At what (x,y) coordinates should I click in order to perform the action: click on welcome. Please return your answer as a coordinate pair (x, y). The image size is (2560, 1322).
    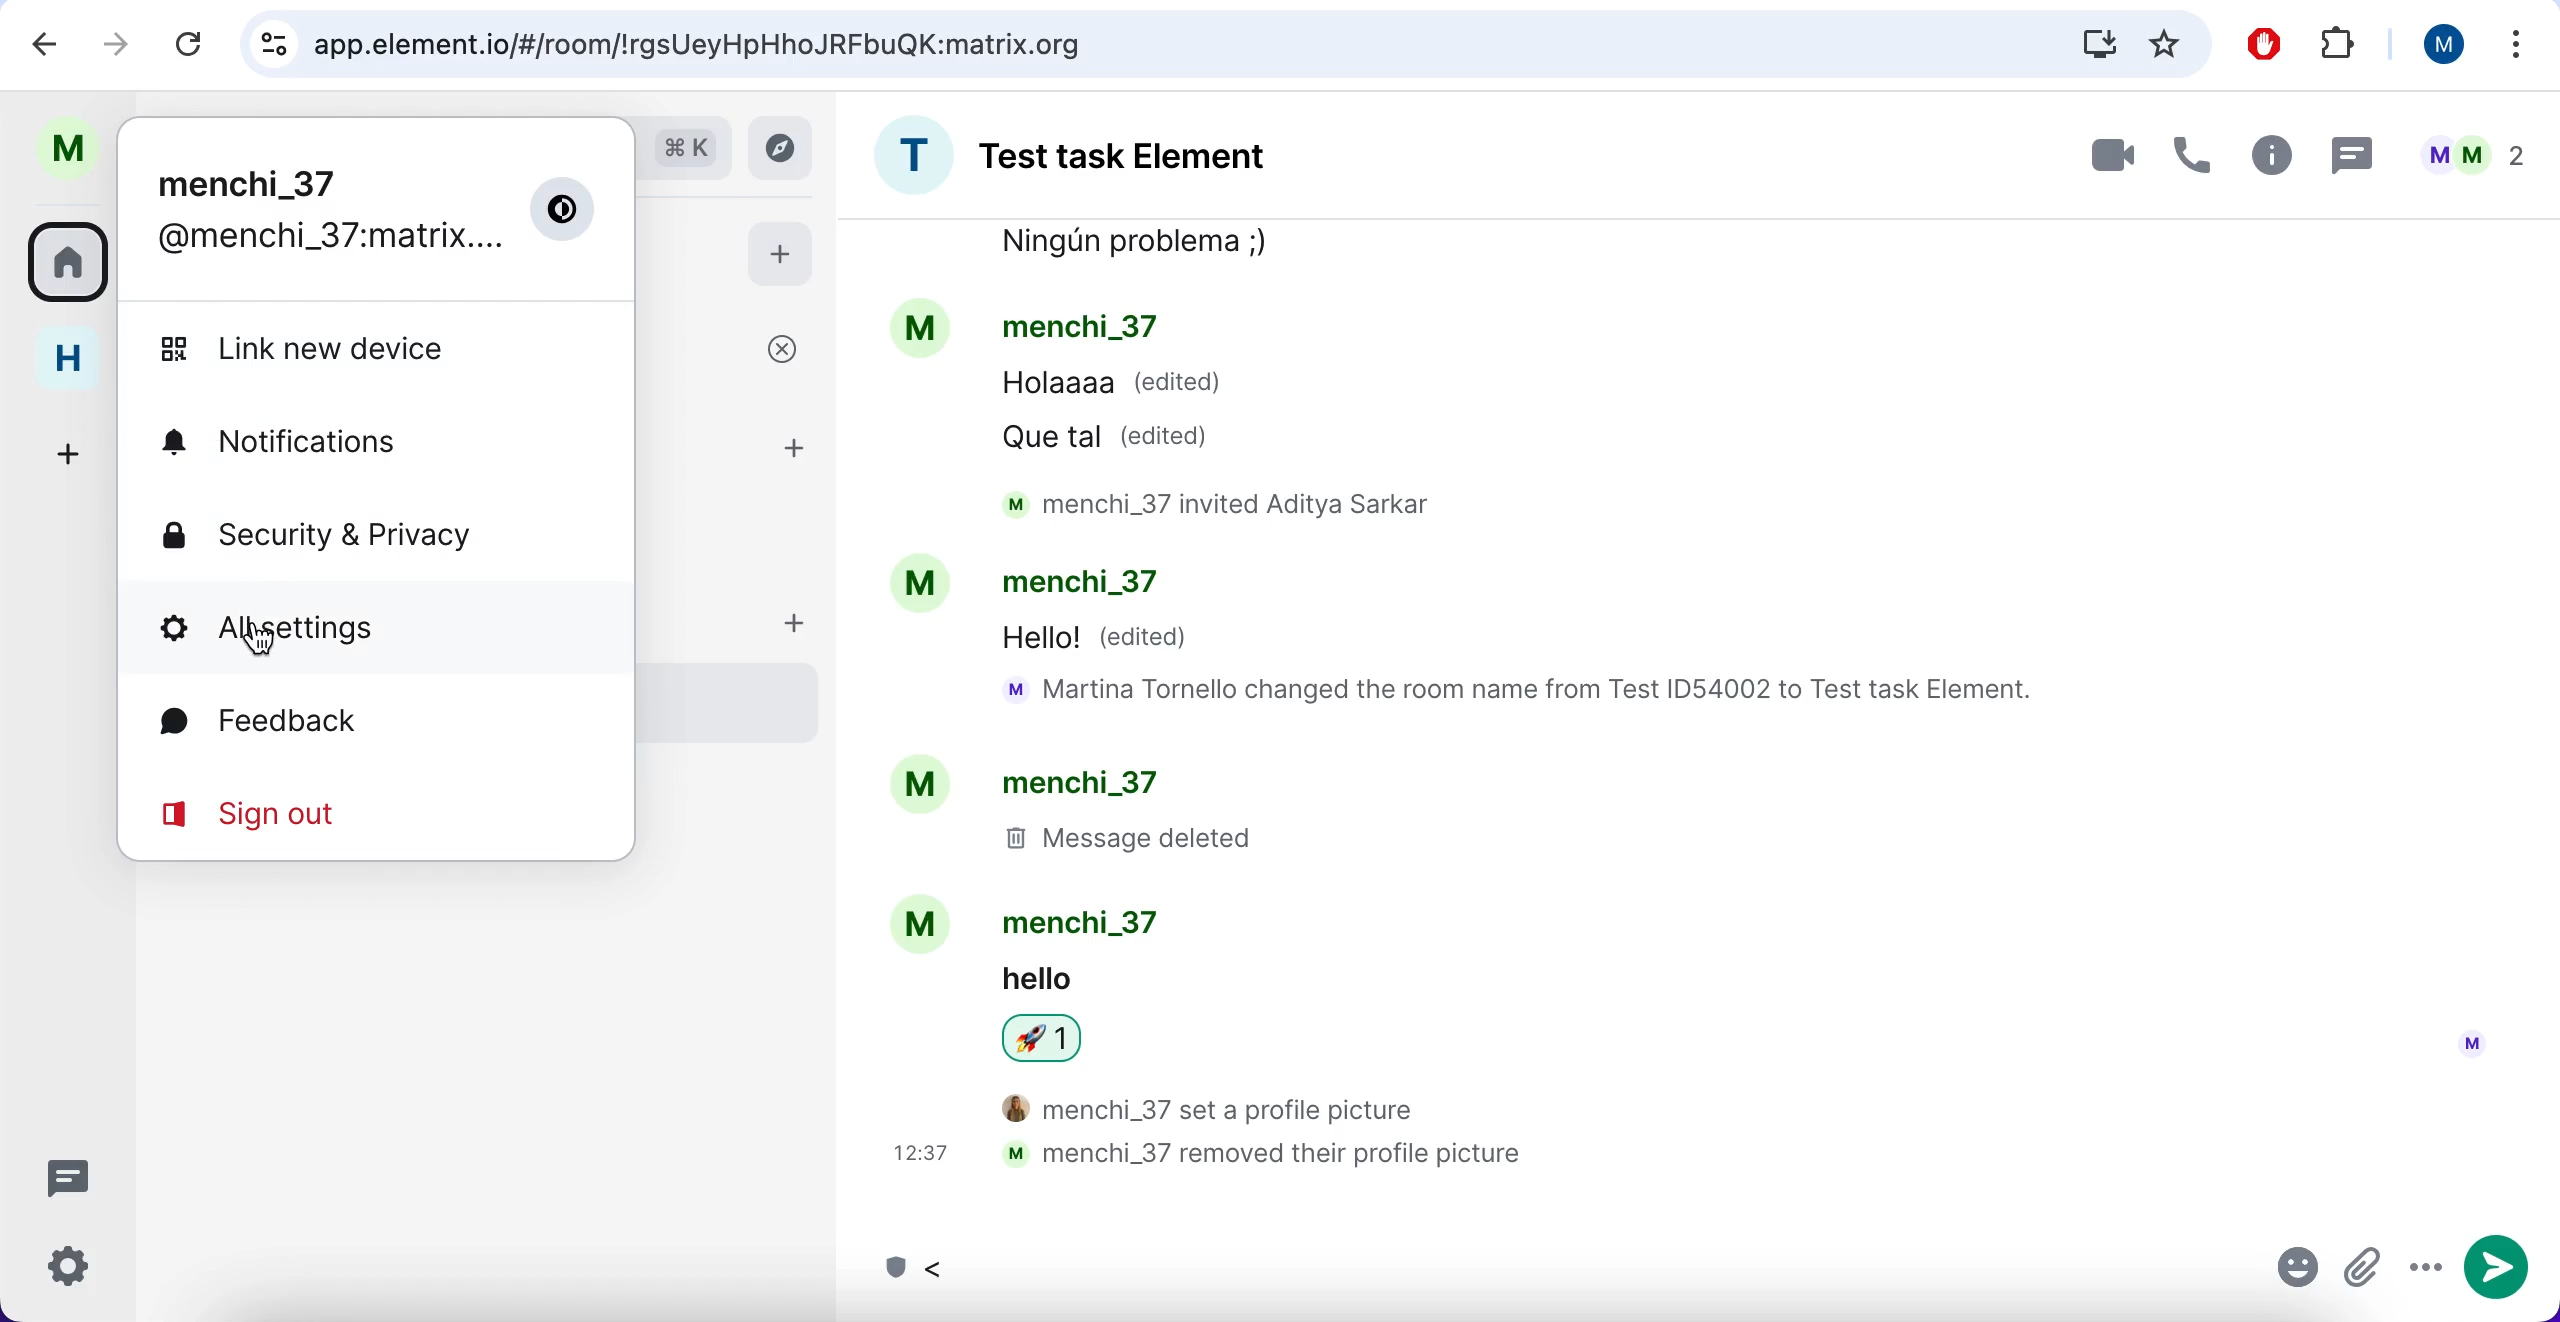
    Looking at the image, I should click on (733, 353).